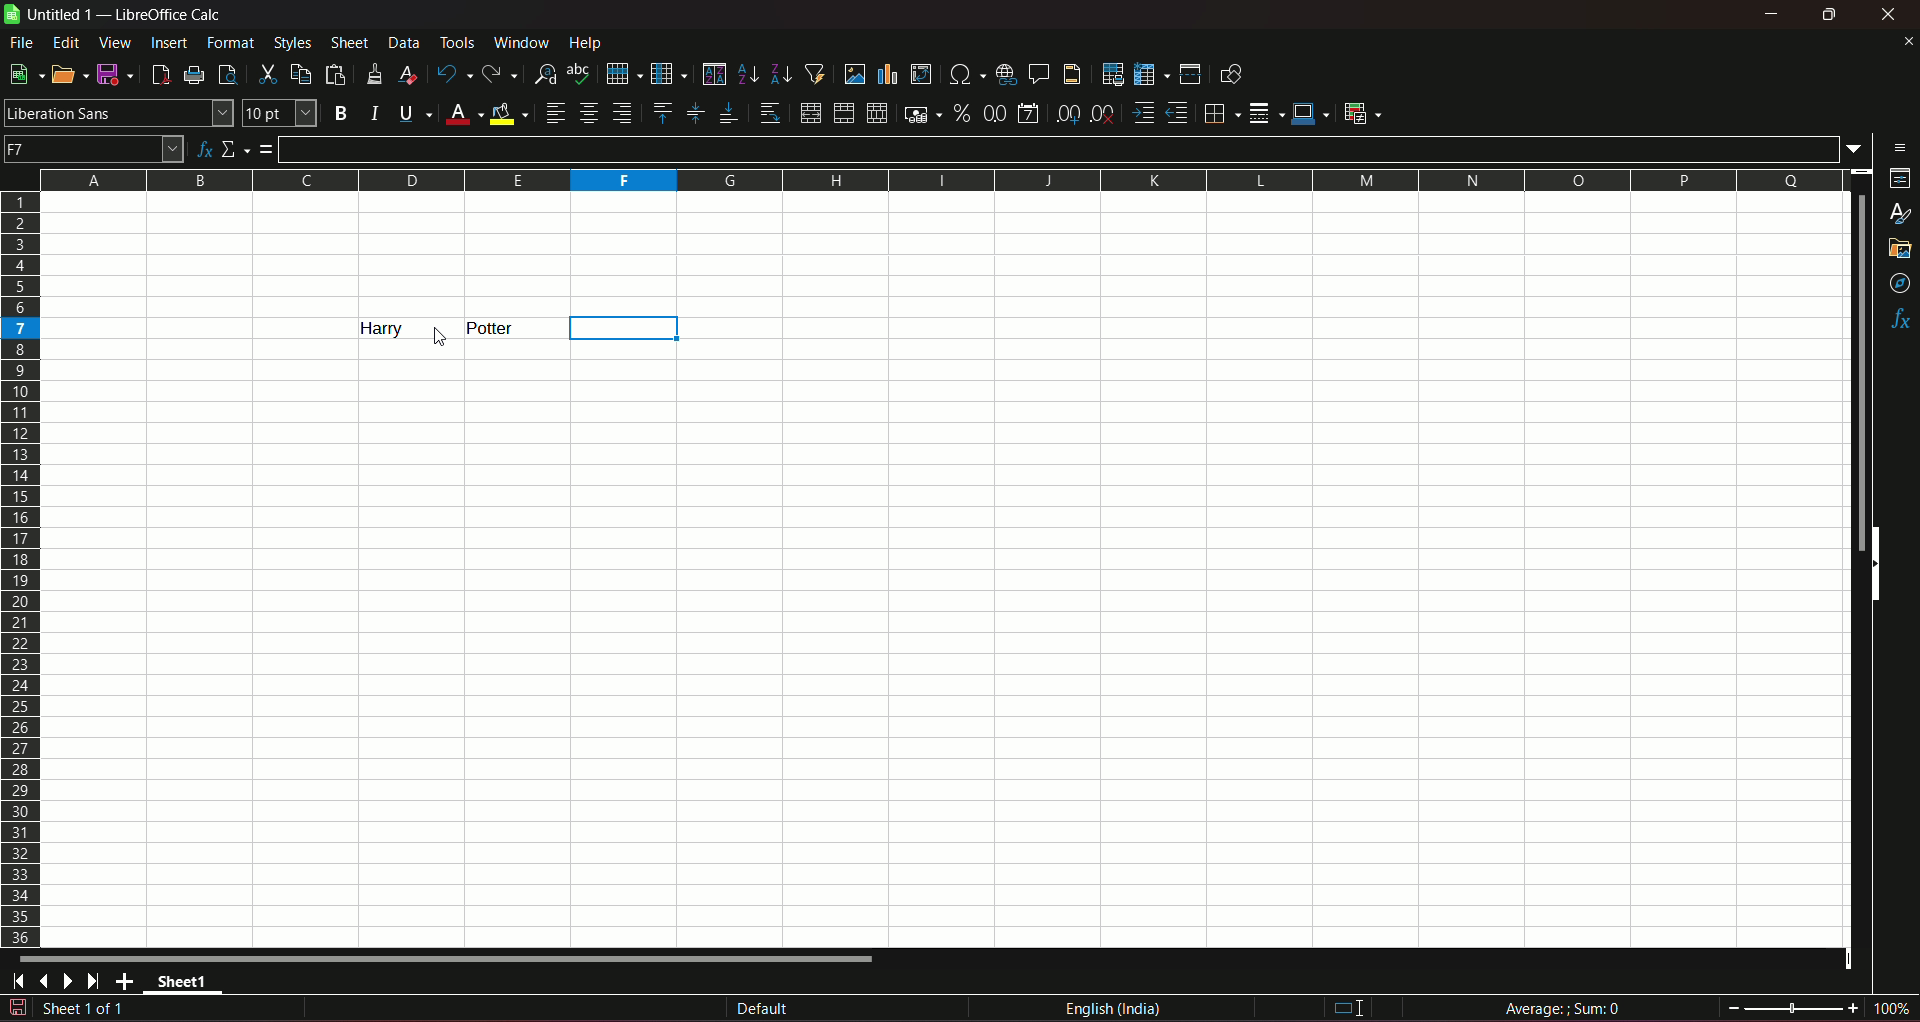 This screenshot has width=1920, height=1022. I want to click on format as currency, so click(921, 114).